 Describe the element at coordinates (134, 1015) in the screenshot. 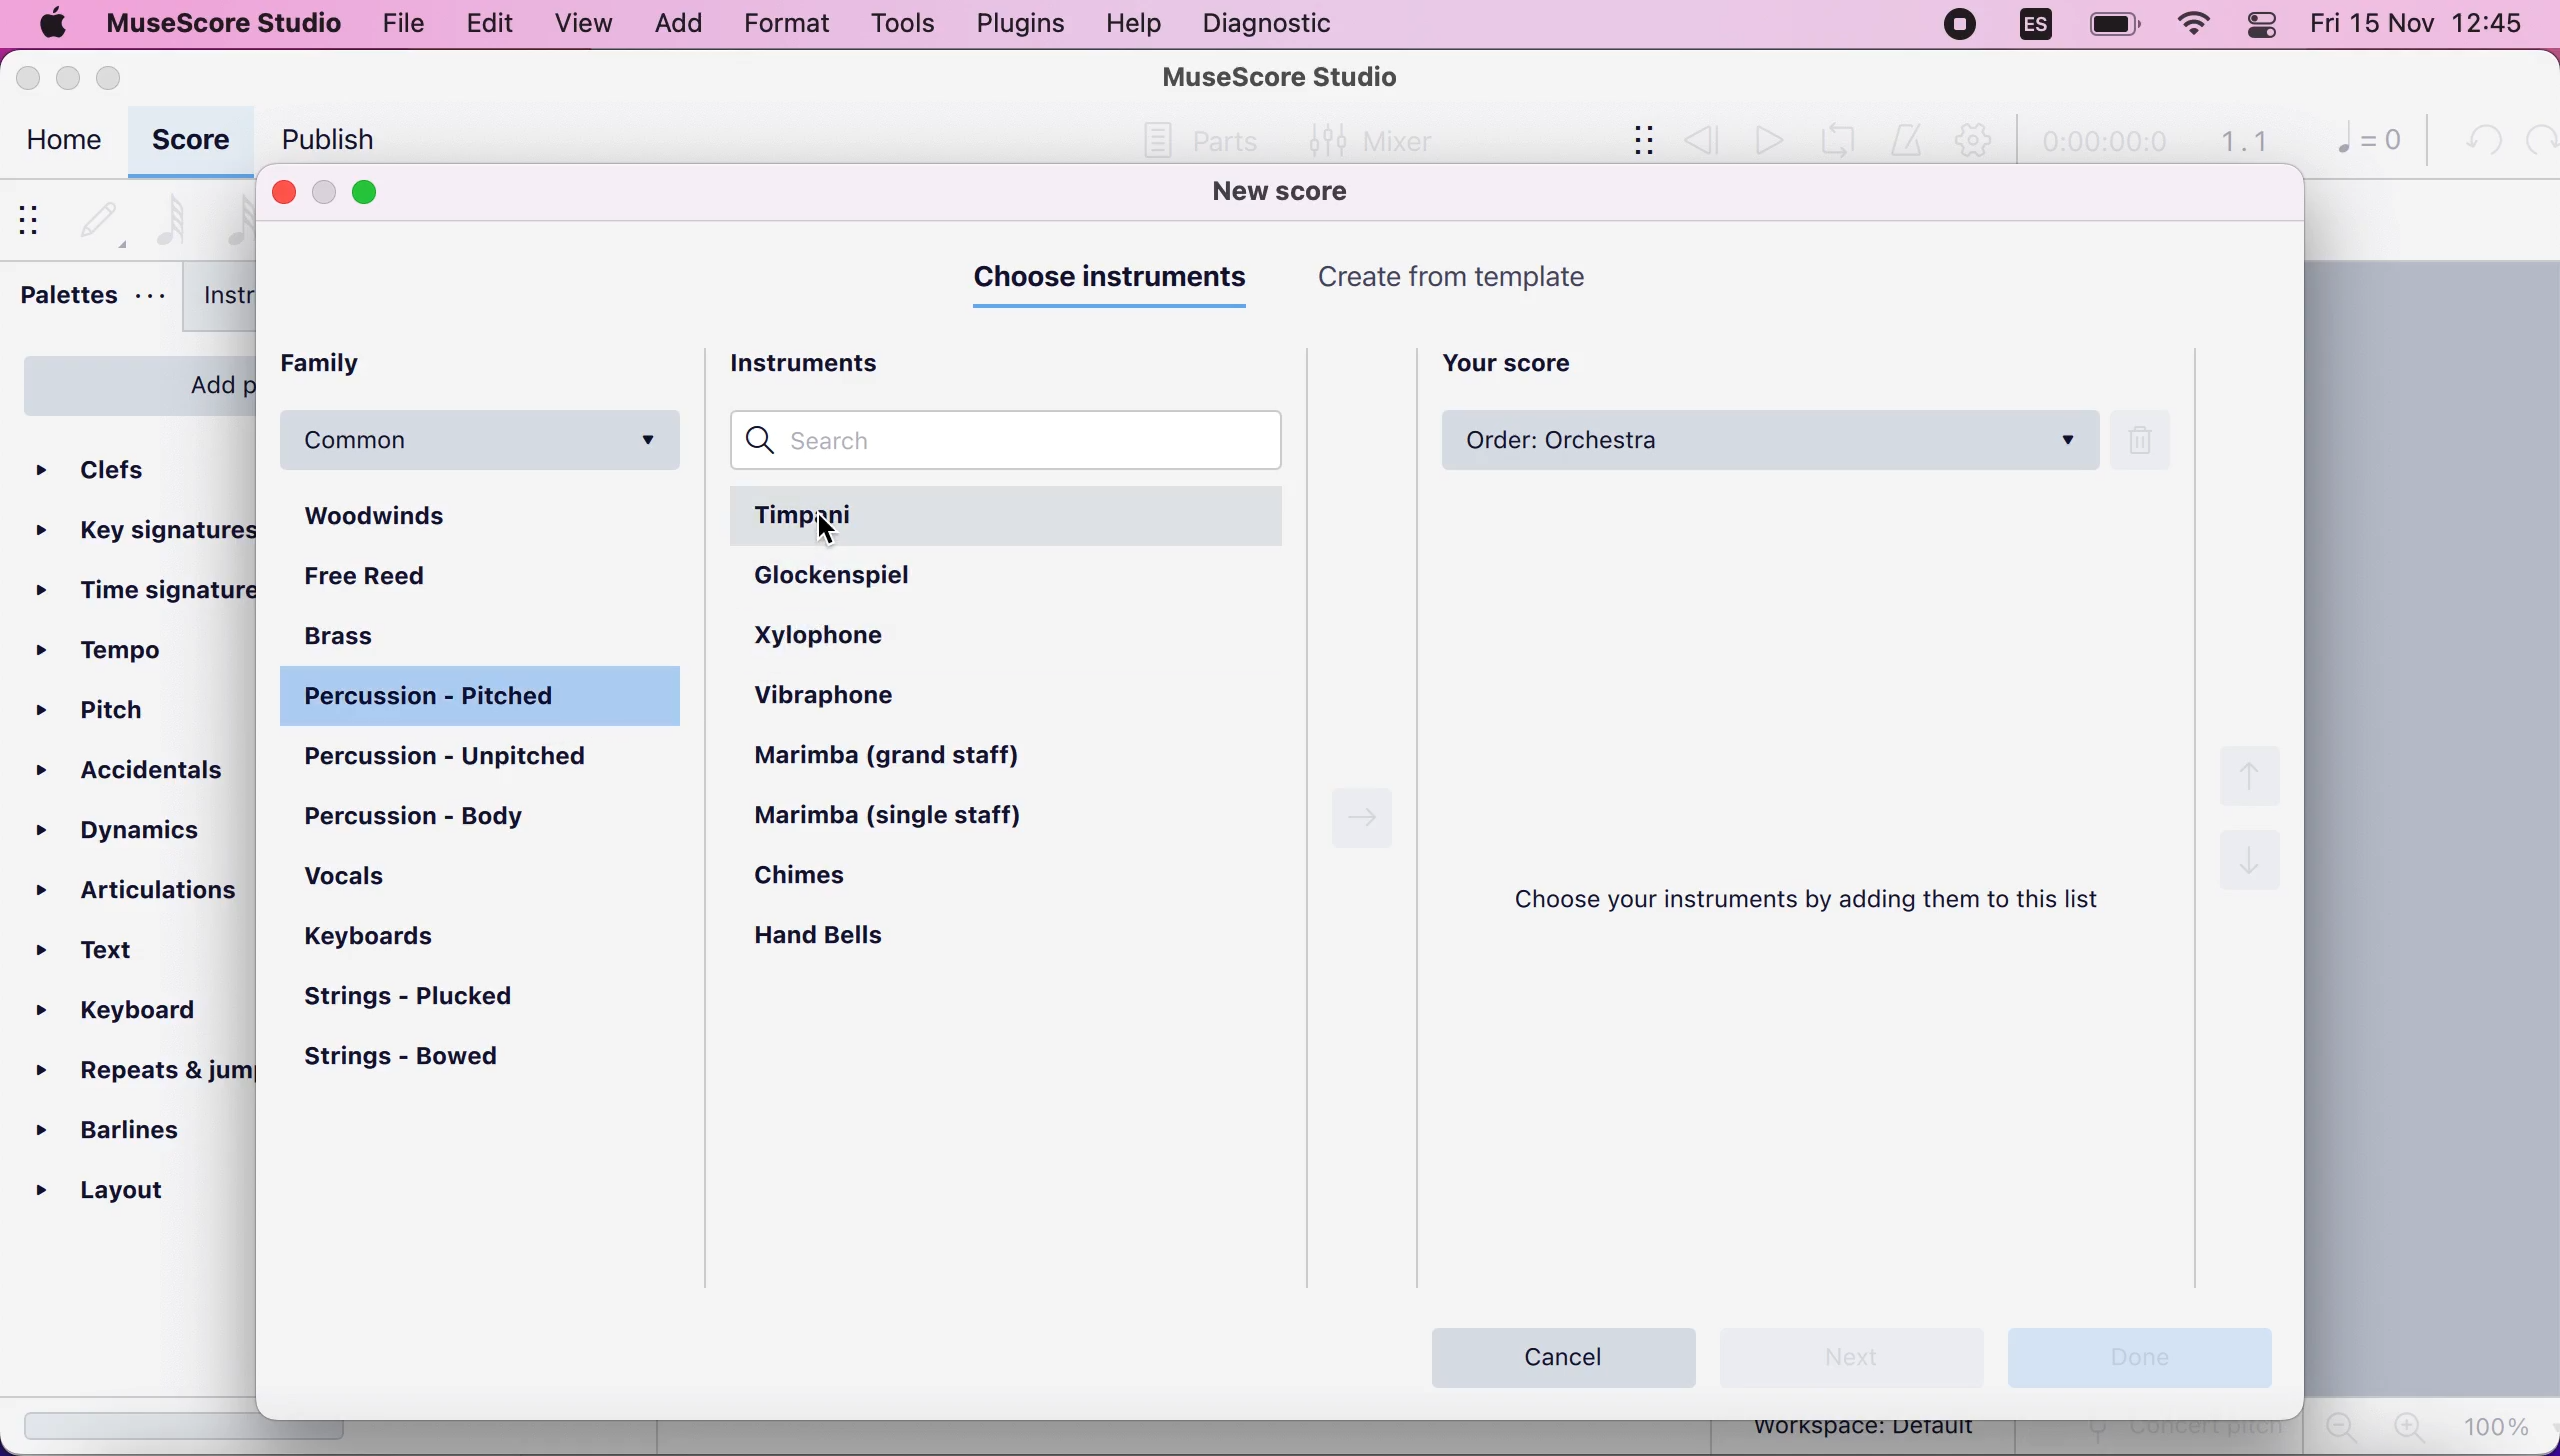

I see `keyboard` at that location.